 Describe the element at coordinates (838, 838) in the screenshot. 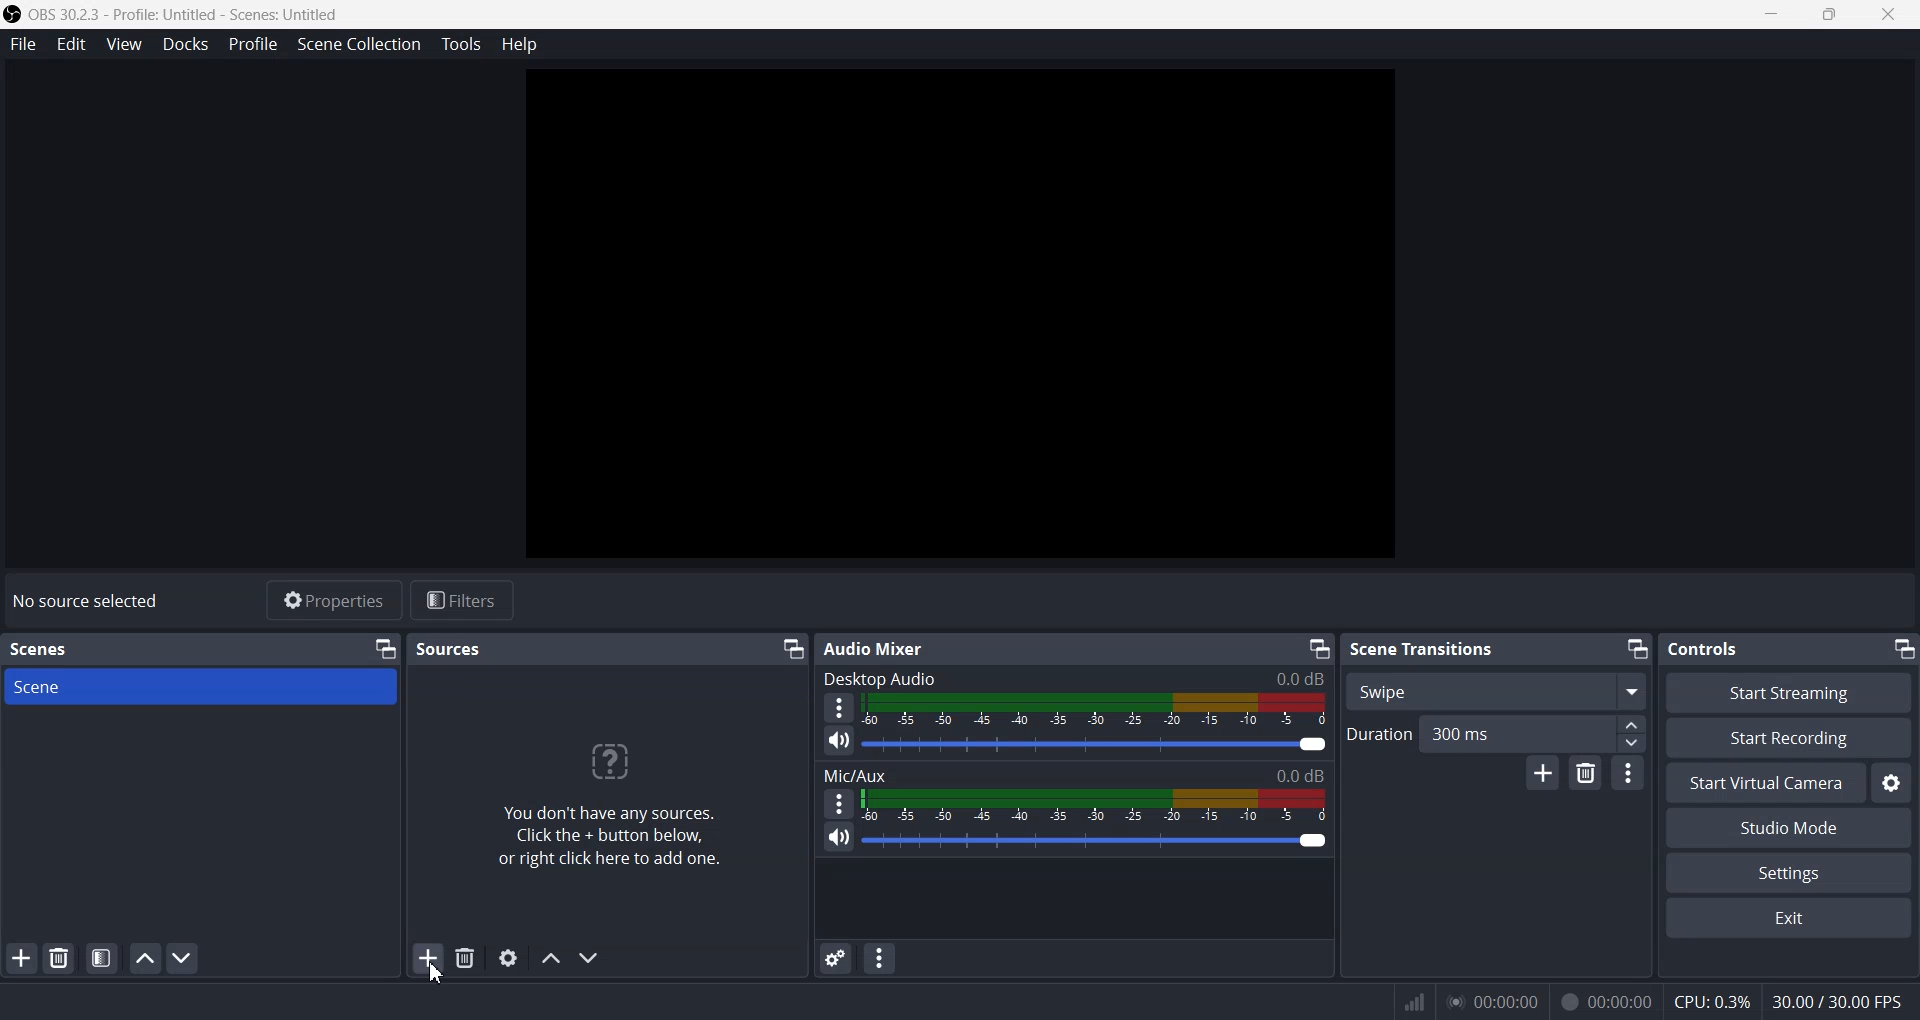

I see `Mute/Unmute` at that location.